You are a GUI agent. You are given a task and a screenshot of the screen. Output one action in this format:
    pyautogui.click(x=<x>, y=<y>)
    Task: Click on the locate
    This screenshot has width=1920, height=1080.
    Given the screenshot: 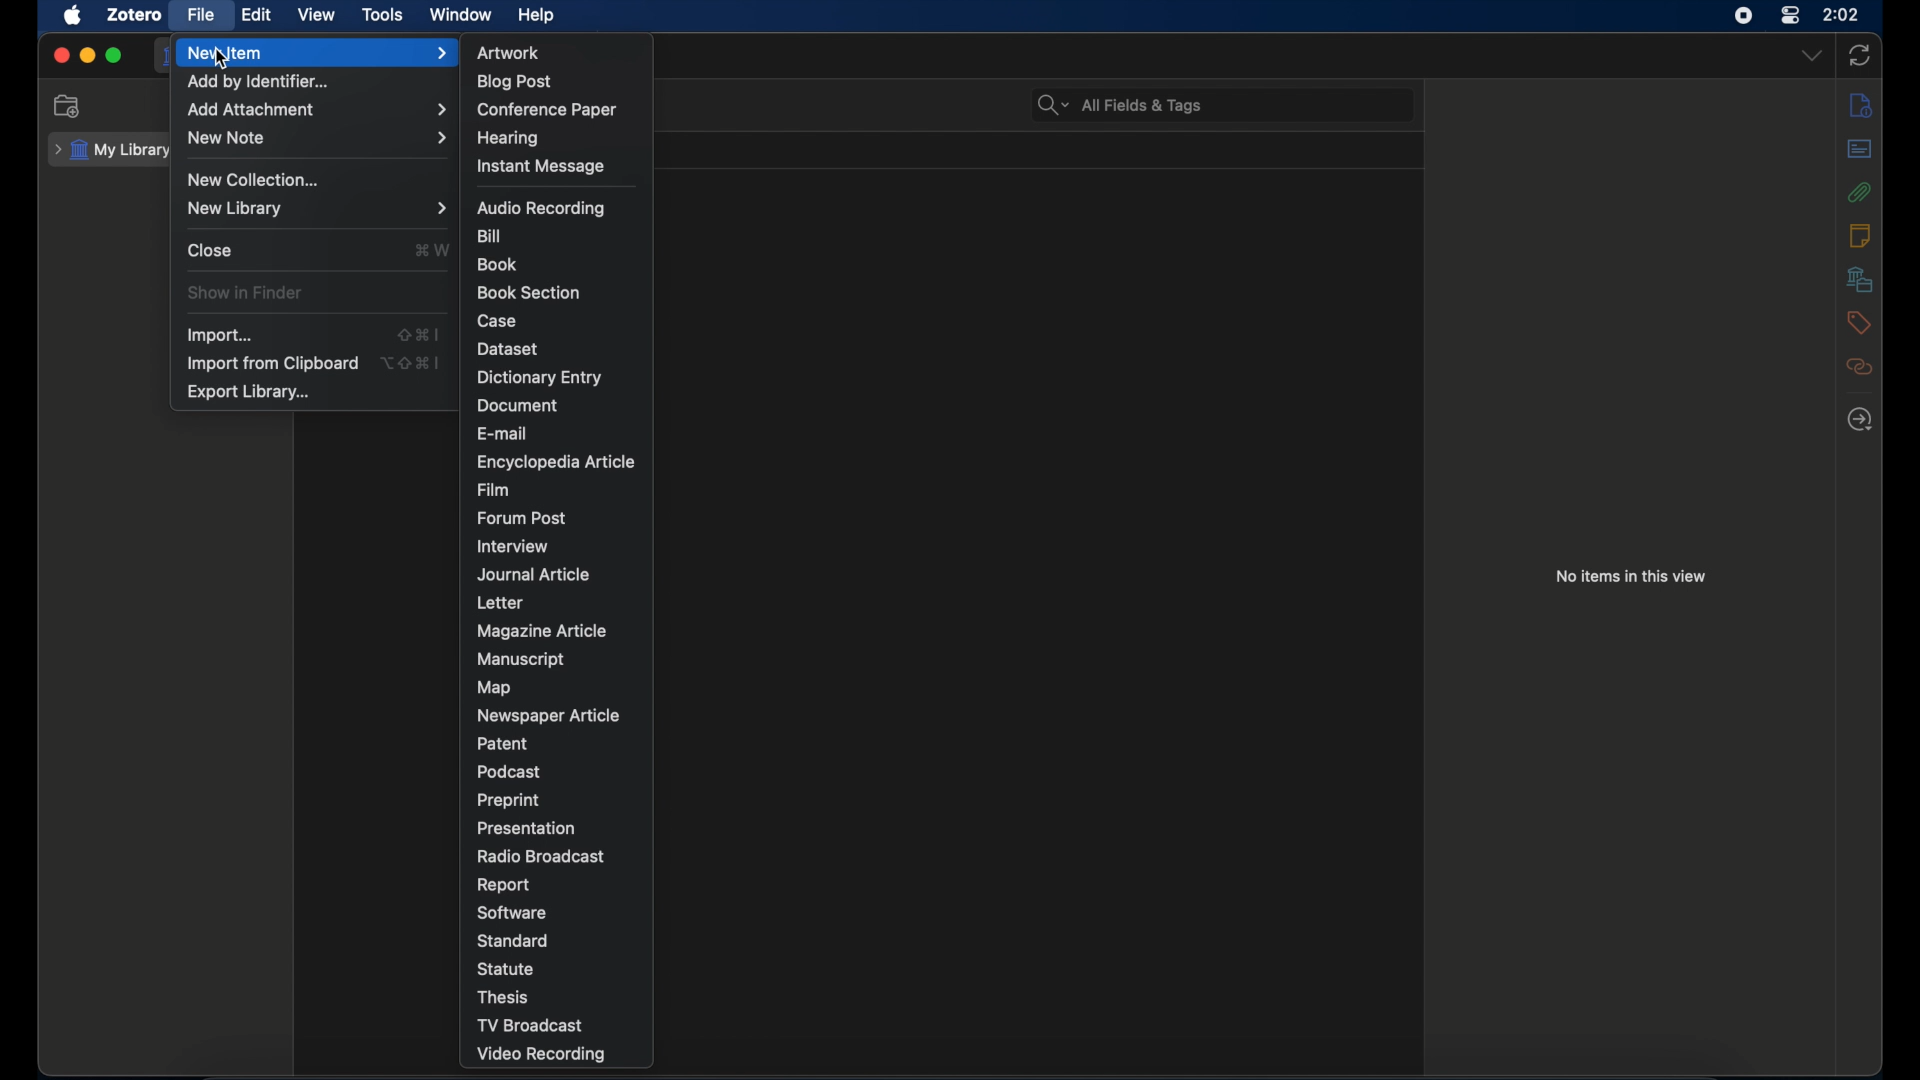 What is the action you would take?
    pyautogui.click(x=1862, y=419)
    